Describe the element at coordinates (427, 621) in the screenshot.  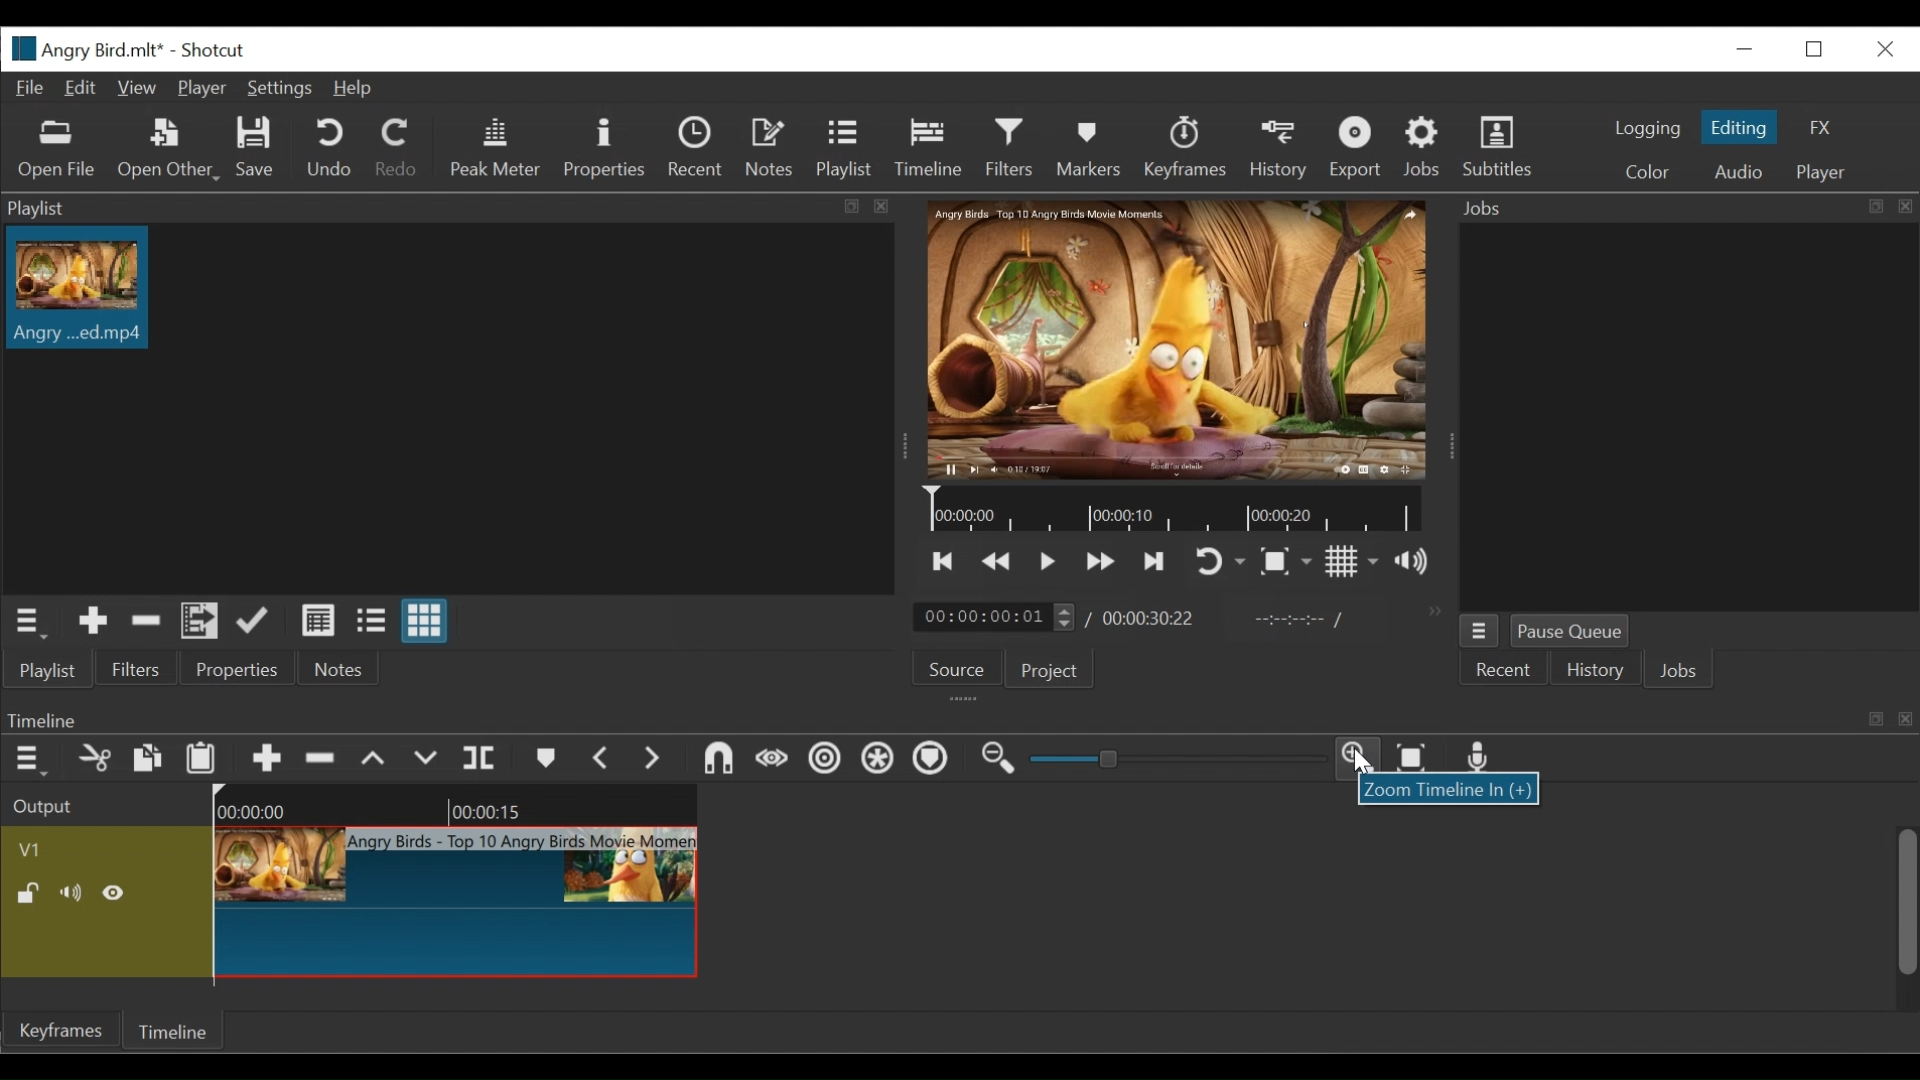
I see `View as icons` at that location.